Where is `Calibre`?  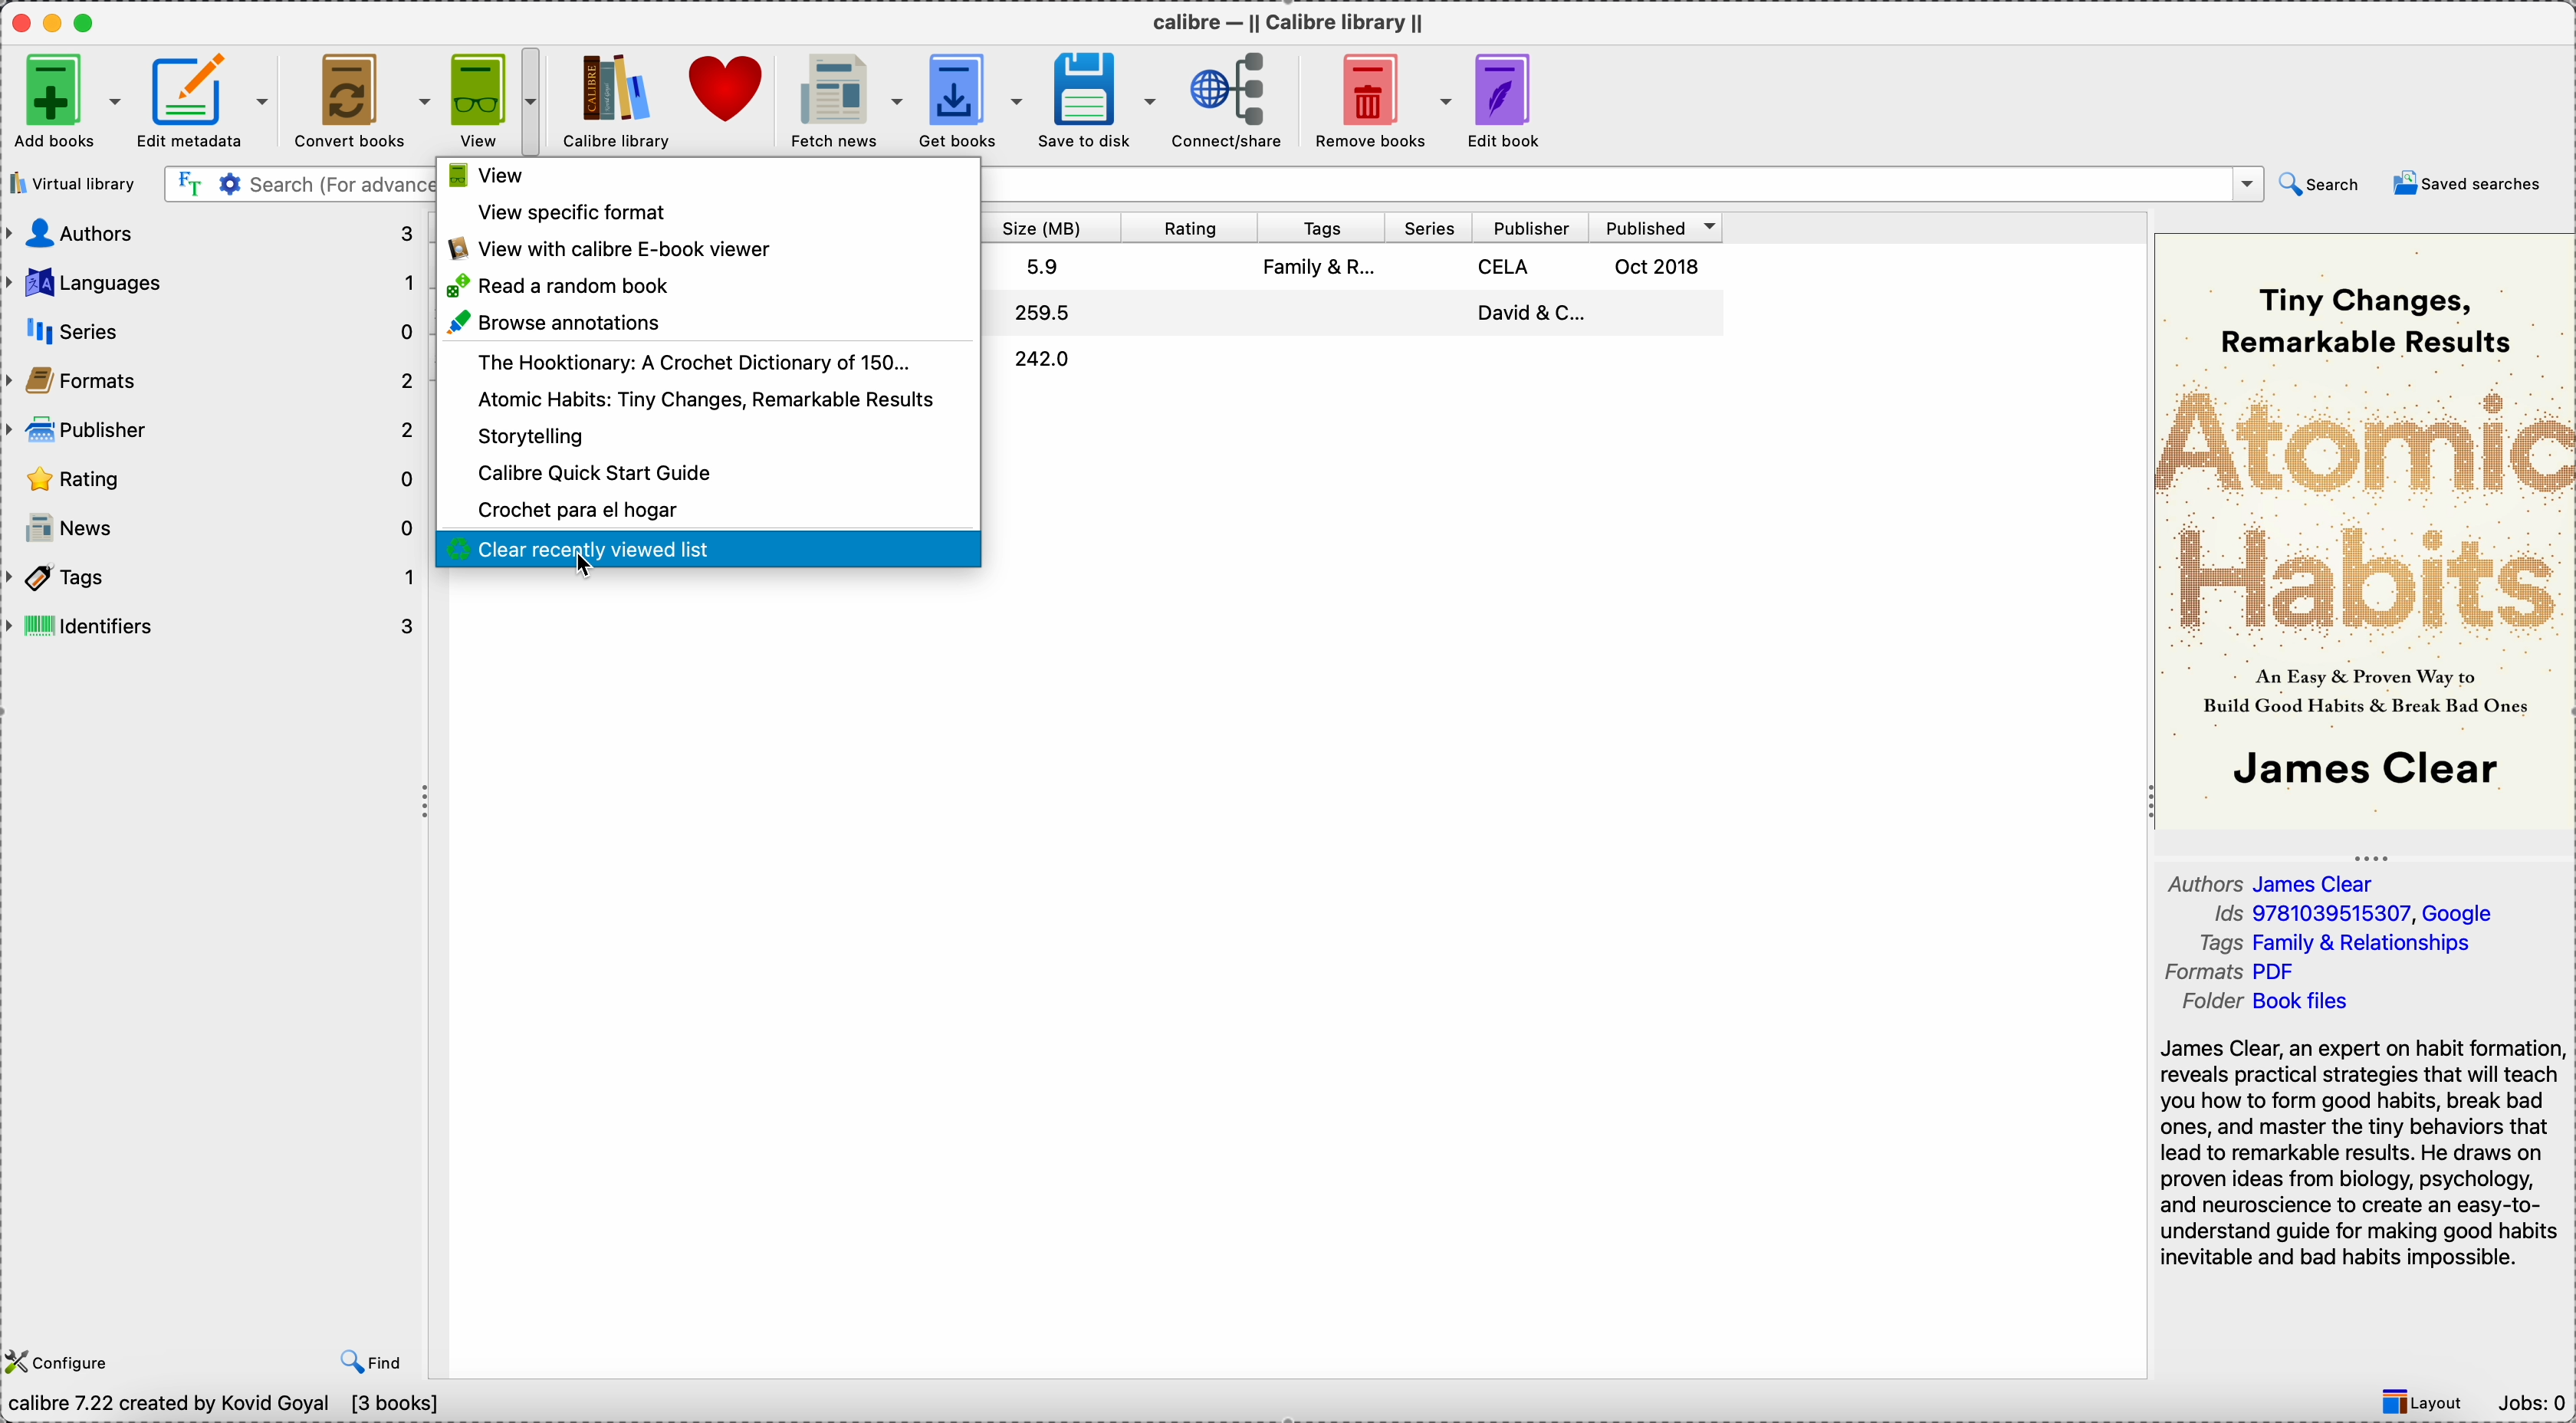
Calibre is located at coordinates (618, 101).